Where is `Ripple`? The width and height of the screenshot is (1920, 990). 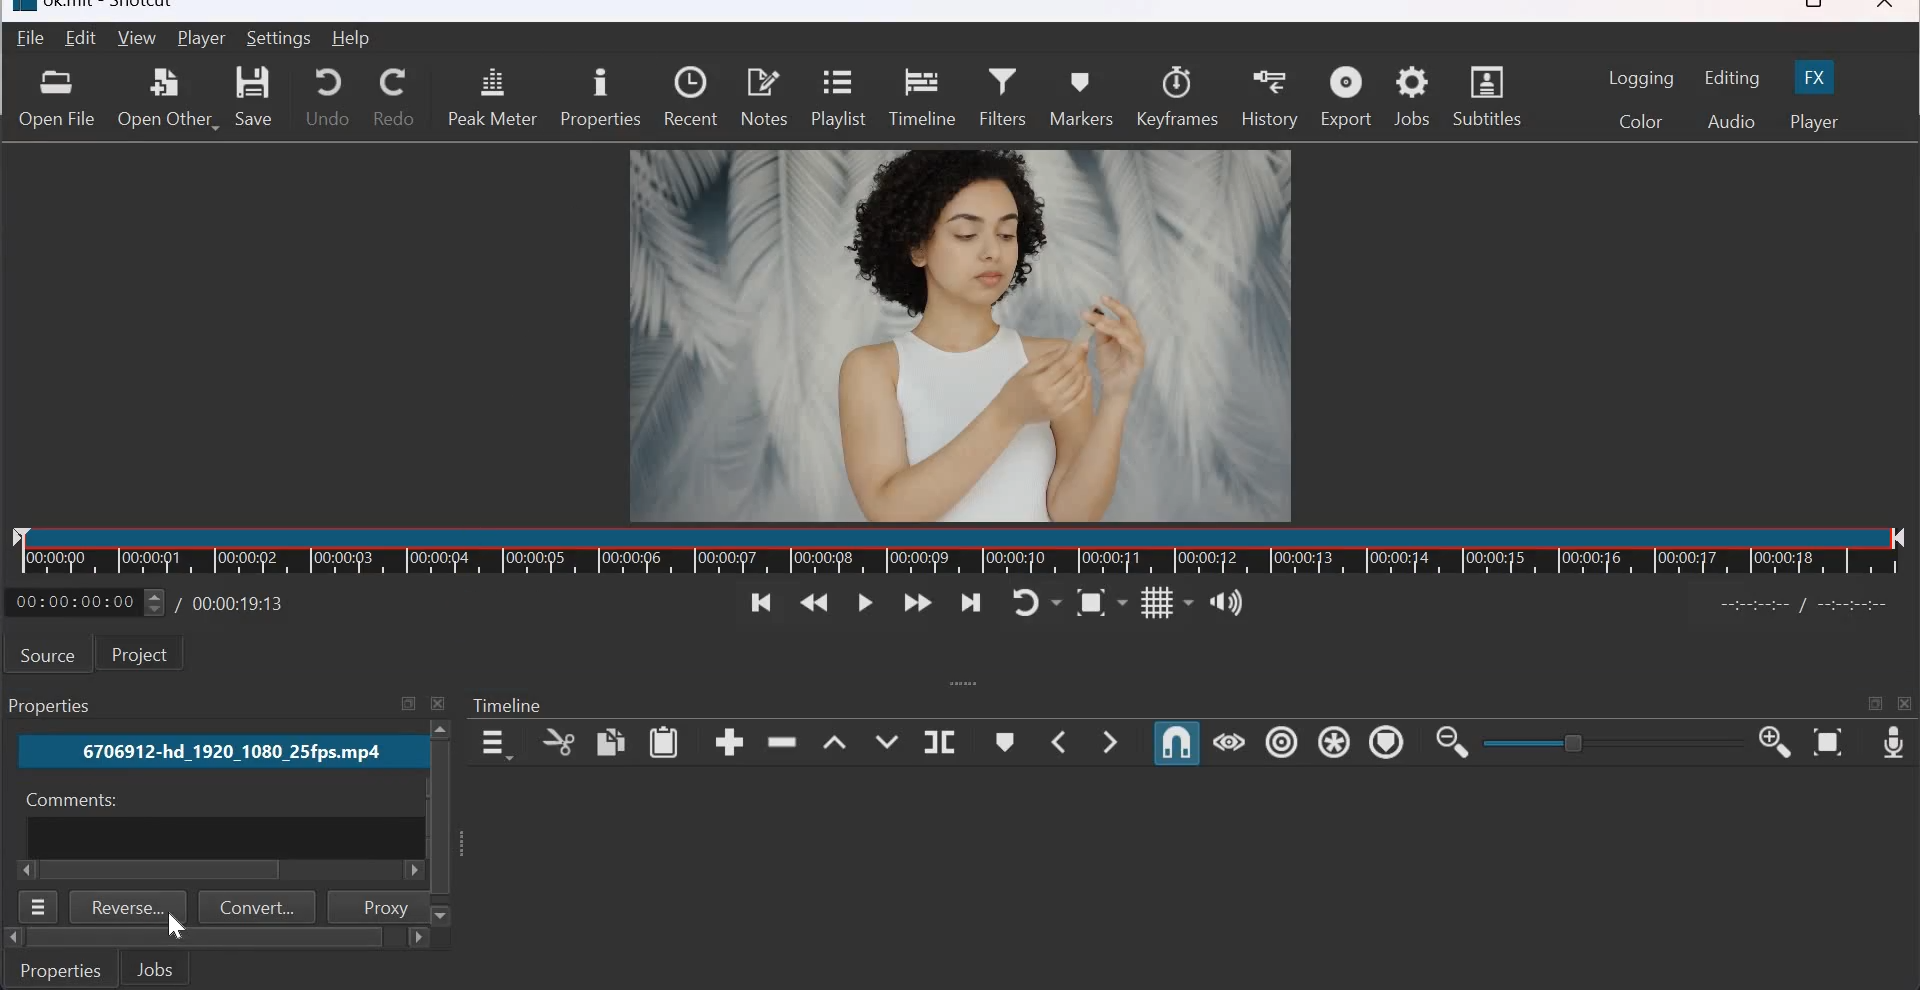 Ripple is located at coordinates (1281, 743).